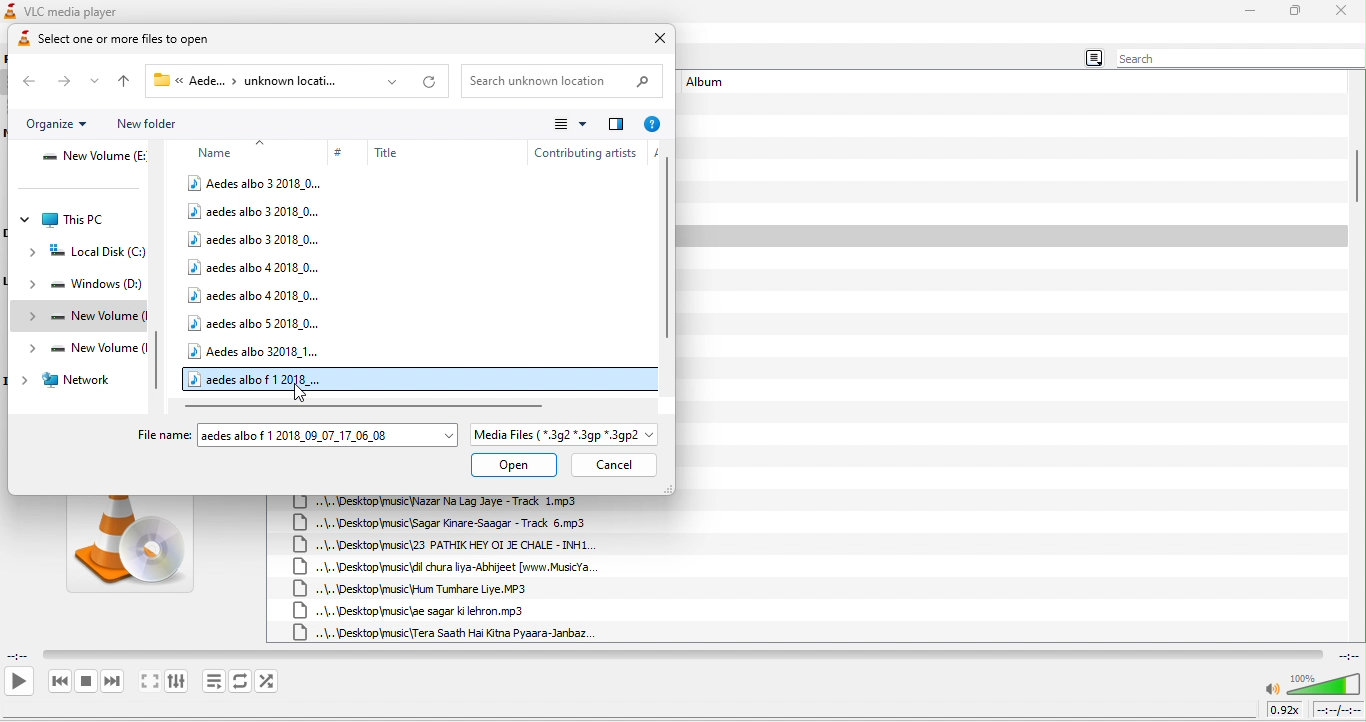 The width and height of the screenshot is (1366, 722). I want to click on menu, so click(1092, 59).